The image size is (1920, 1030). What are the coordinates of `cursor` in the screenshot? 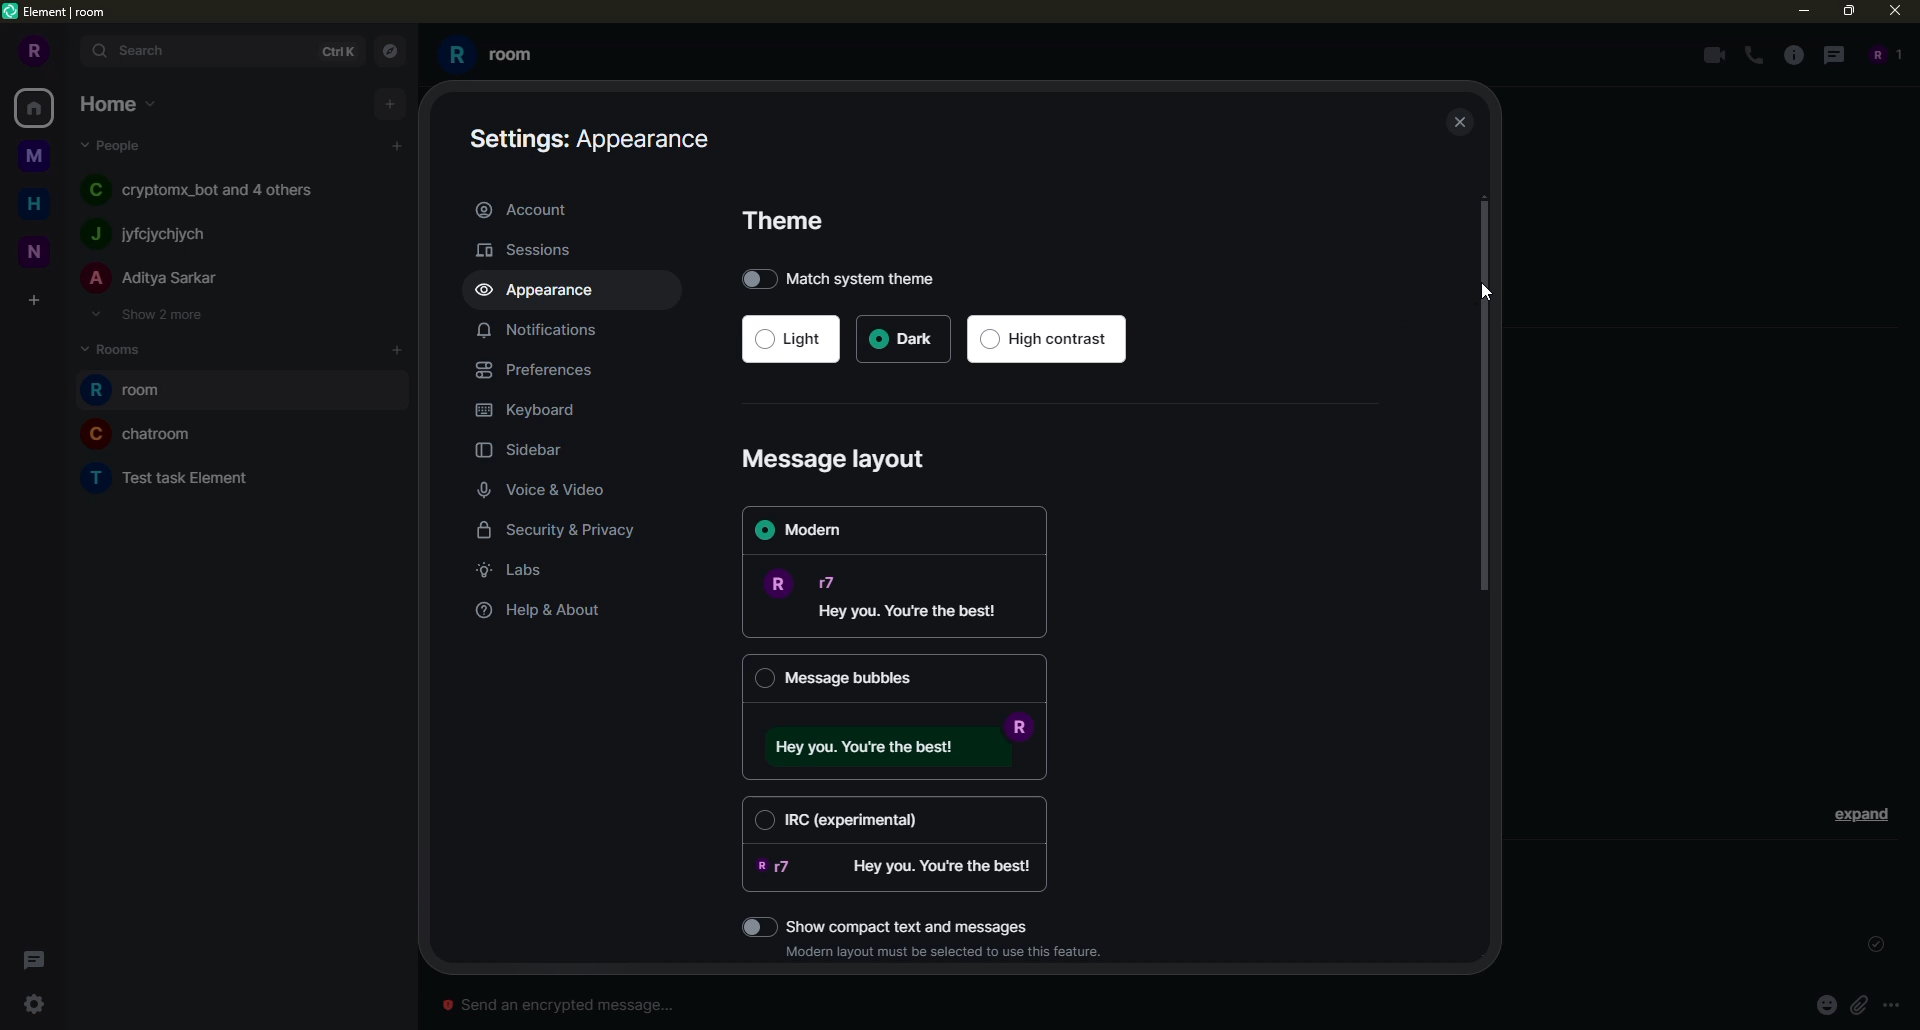 It's located at (1488, 296).